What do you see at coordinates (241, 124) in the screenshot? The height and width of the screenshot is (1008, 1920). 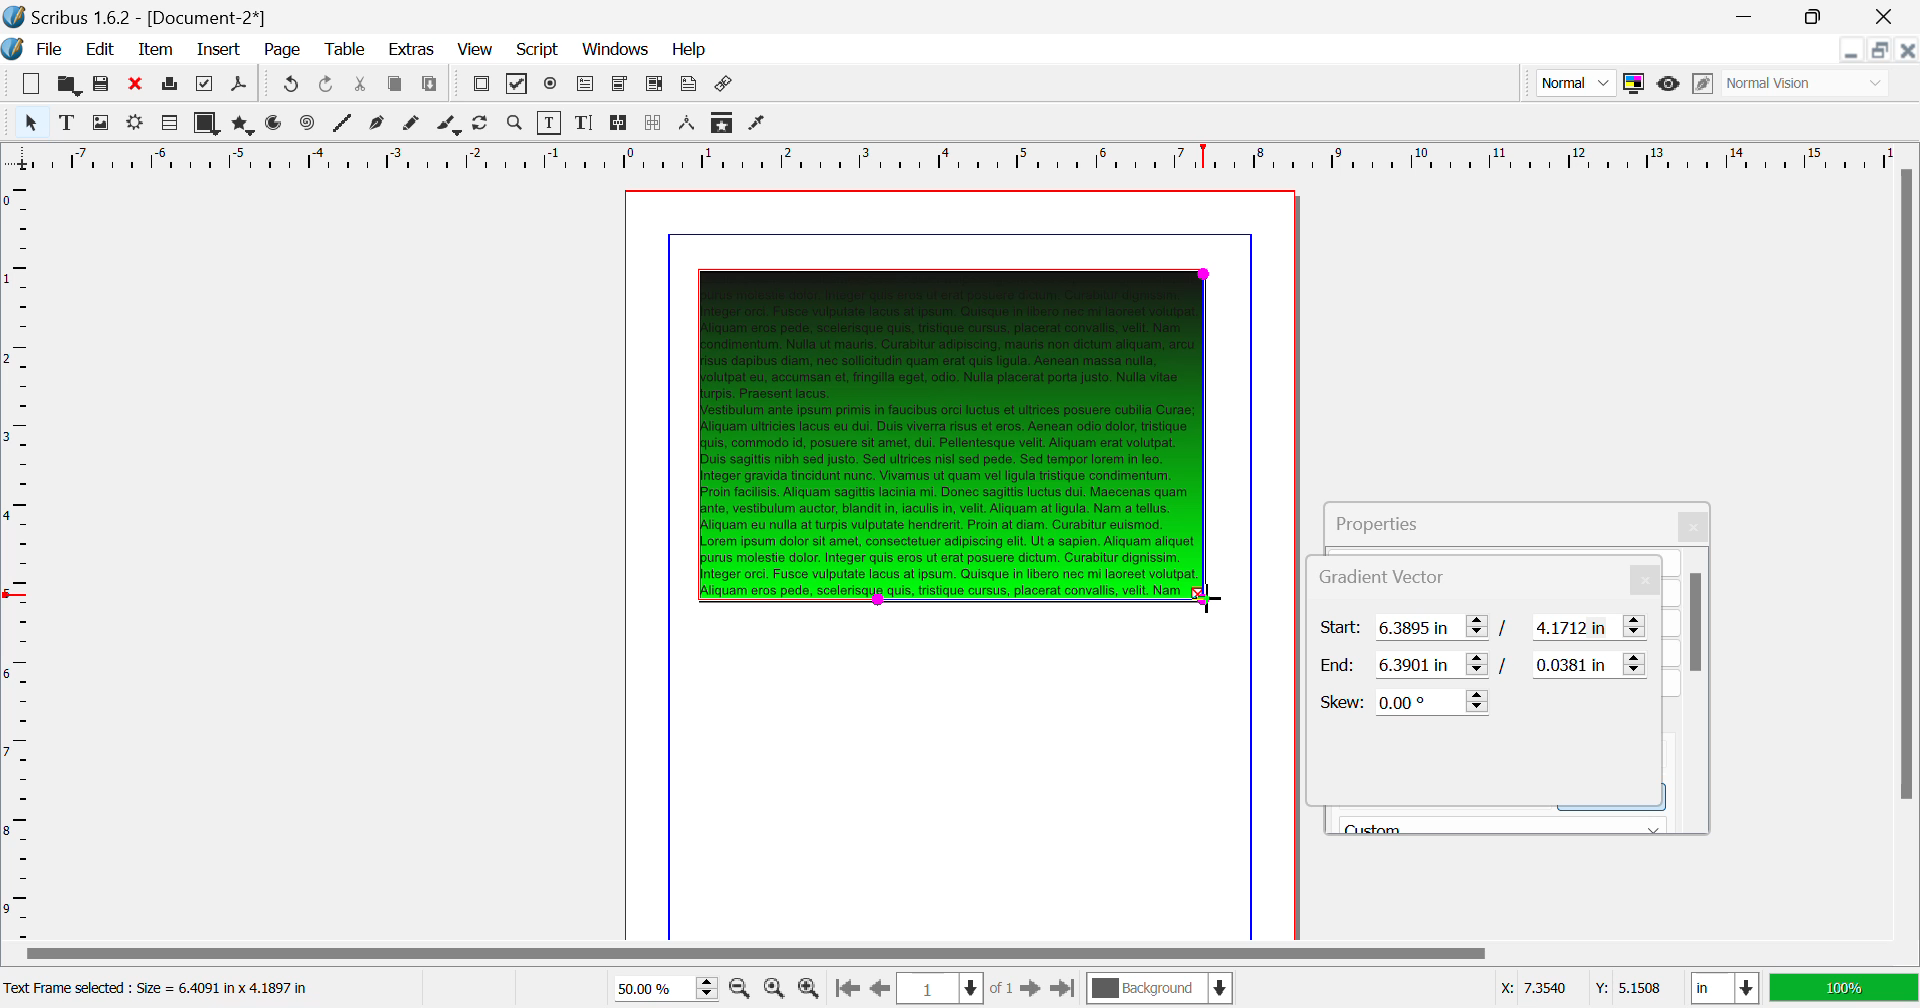 I see `Polygons` at bounding box center [241, 124].